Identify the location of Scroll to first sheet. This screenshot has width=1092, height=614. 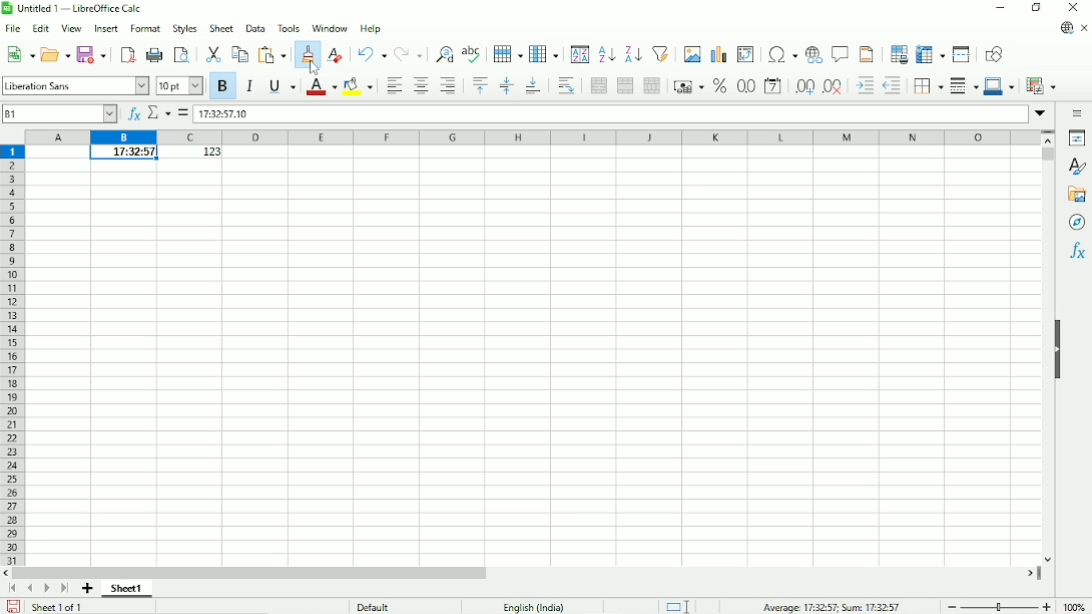
(15, 590).